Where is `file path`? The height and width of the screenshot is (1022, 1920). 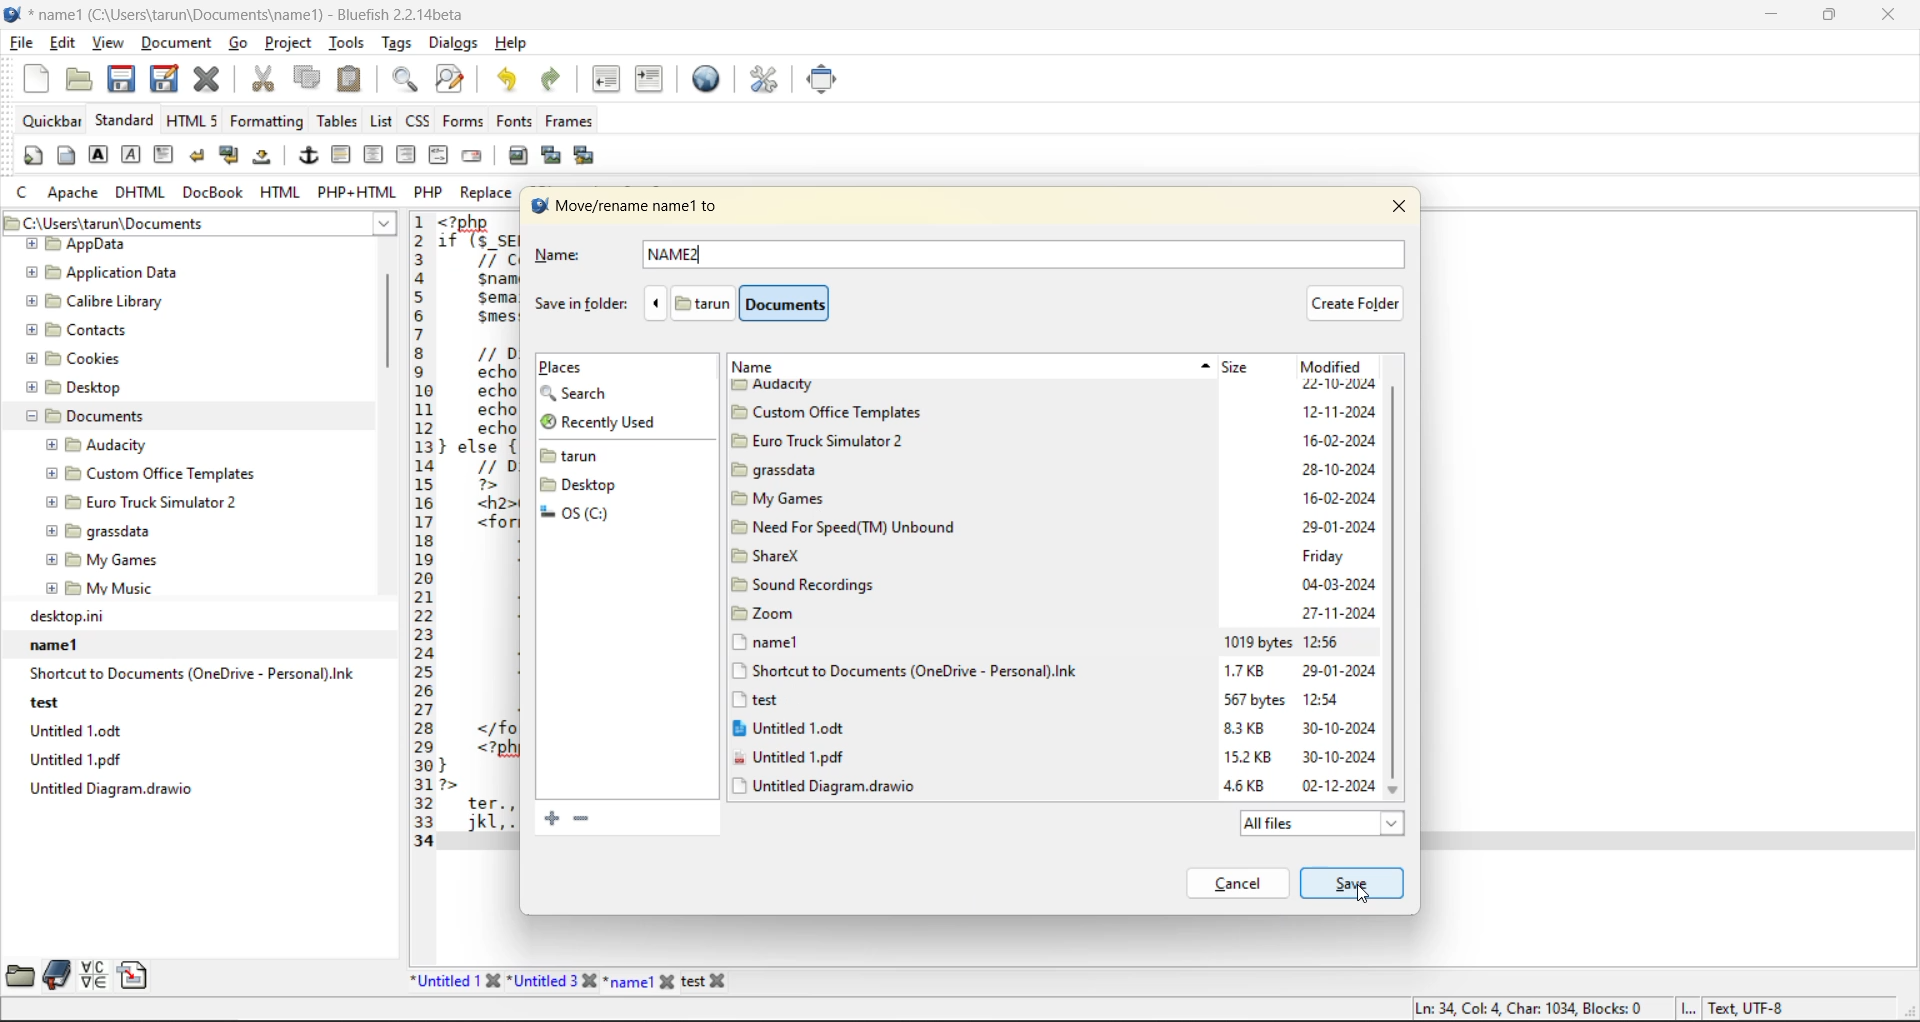 file path is located at coordinates (752, 303).